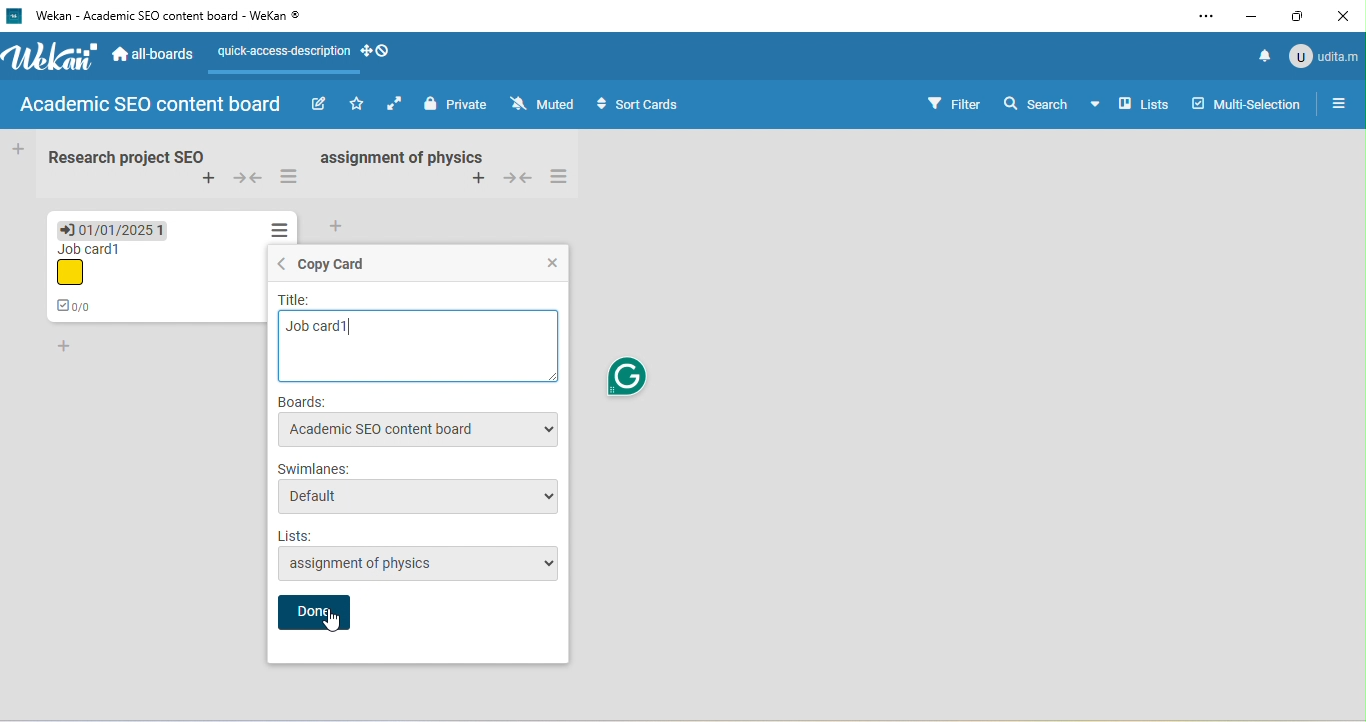 The width and height of the screenshot is (1366, 722). I want to click on swimlanes, so click(316, 466).